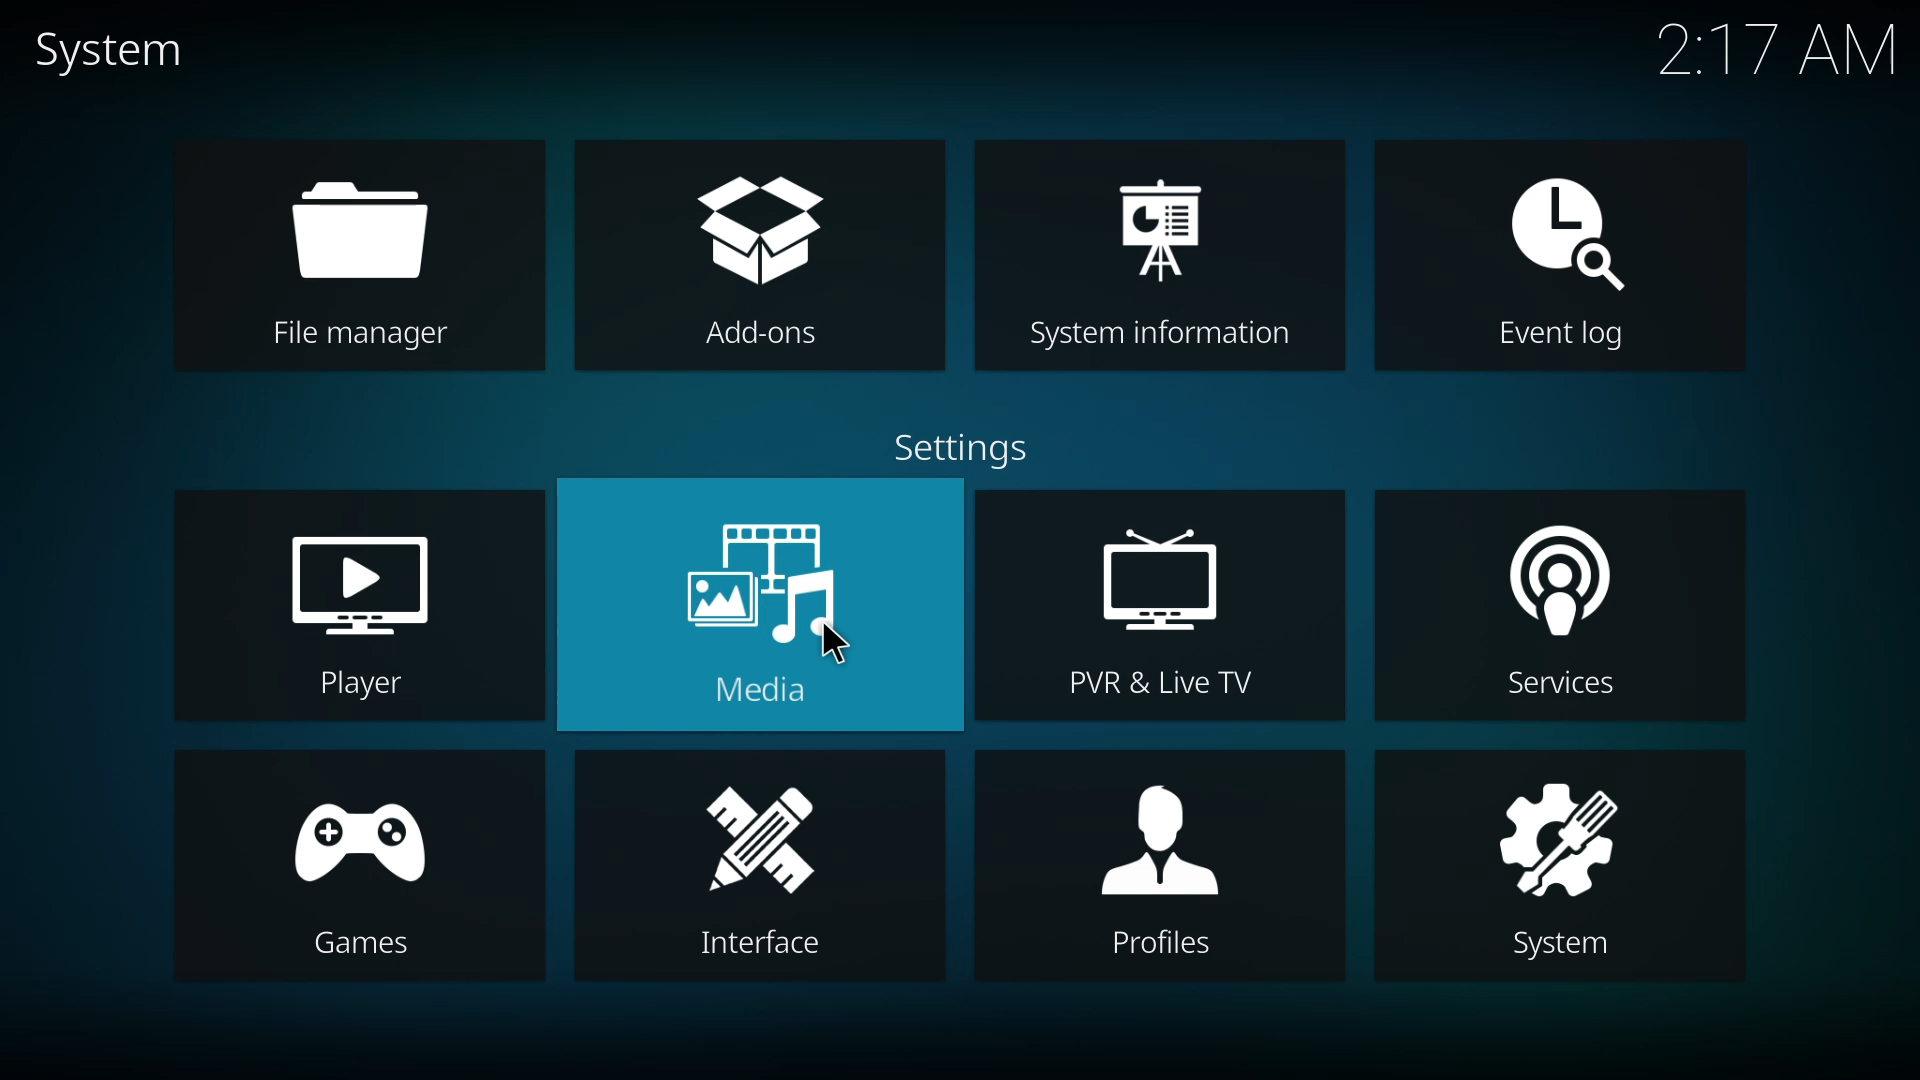 The height and width of the screenshot is (1080, 1920). Describe the element at coordinates (748, 866) in the screenshot. I see `interface` at that location.